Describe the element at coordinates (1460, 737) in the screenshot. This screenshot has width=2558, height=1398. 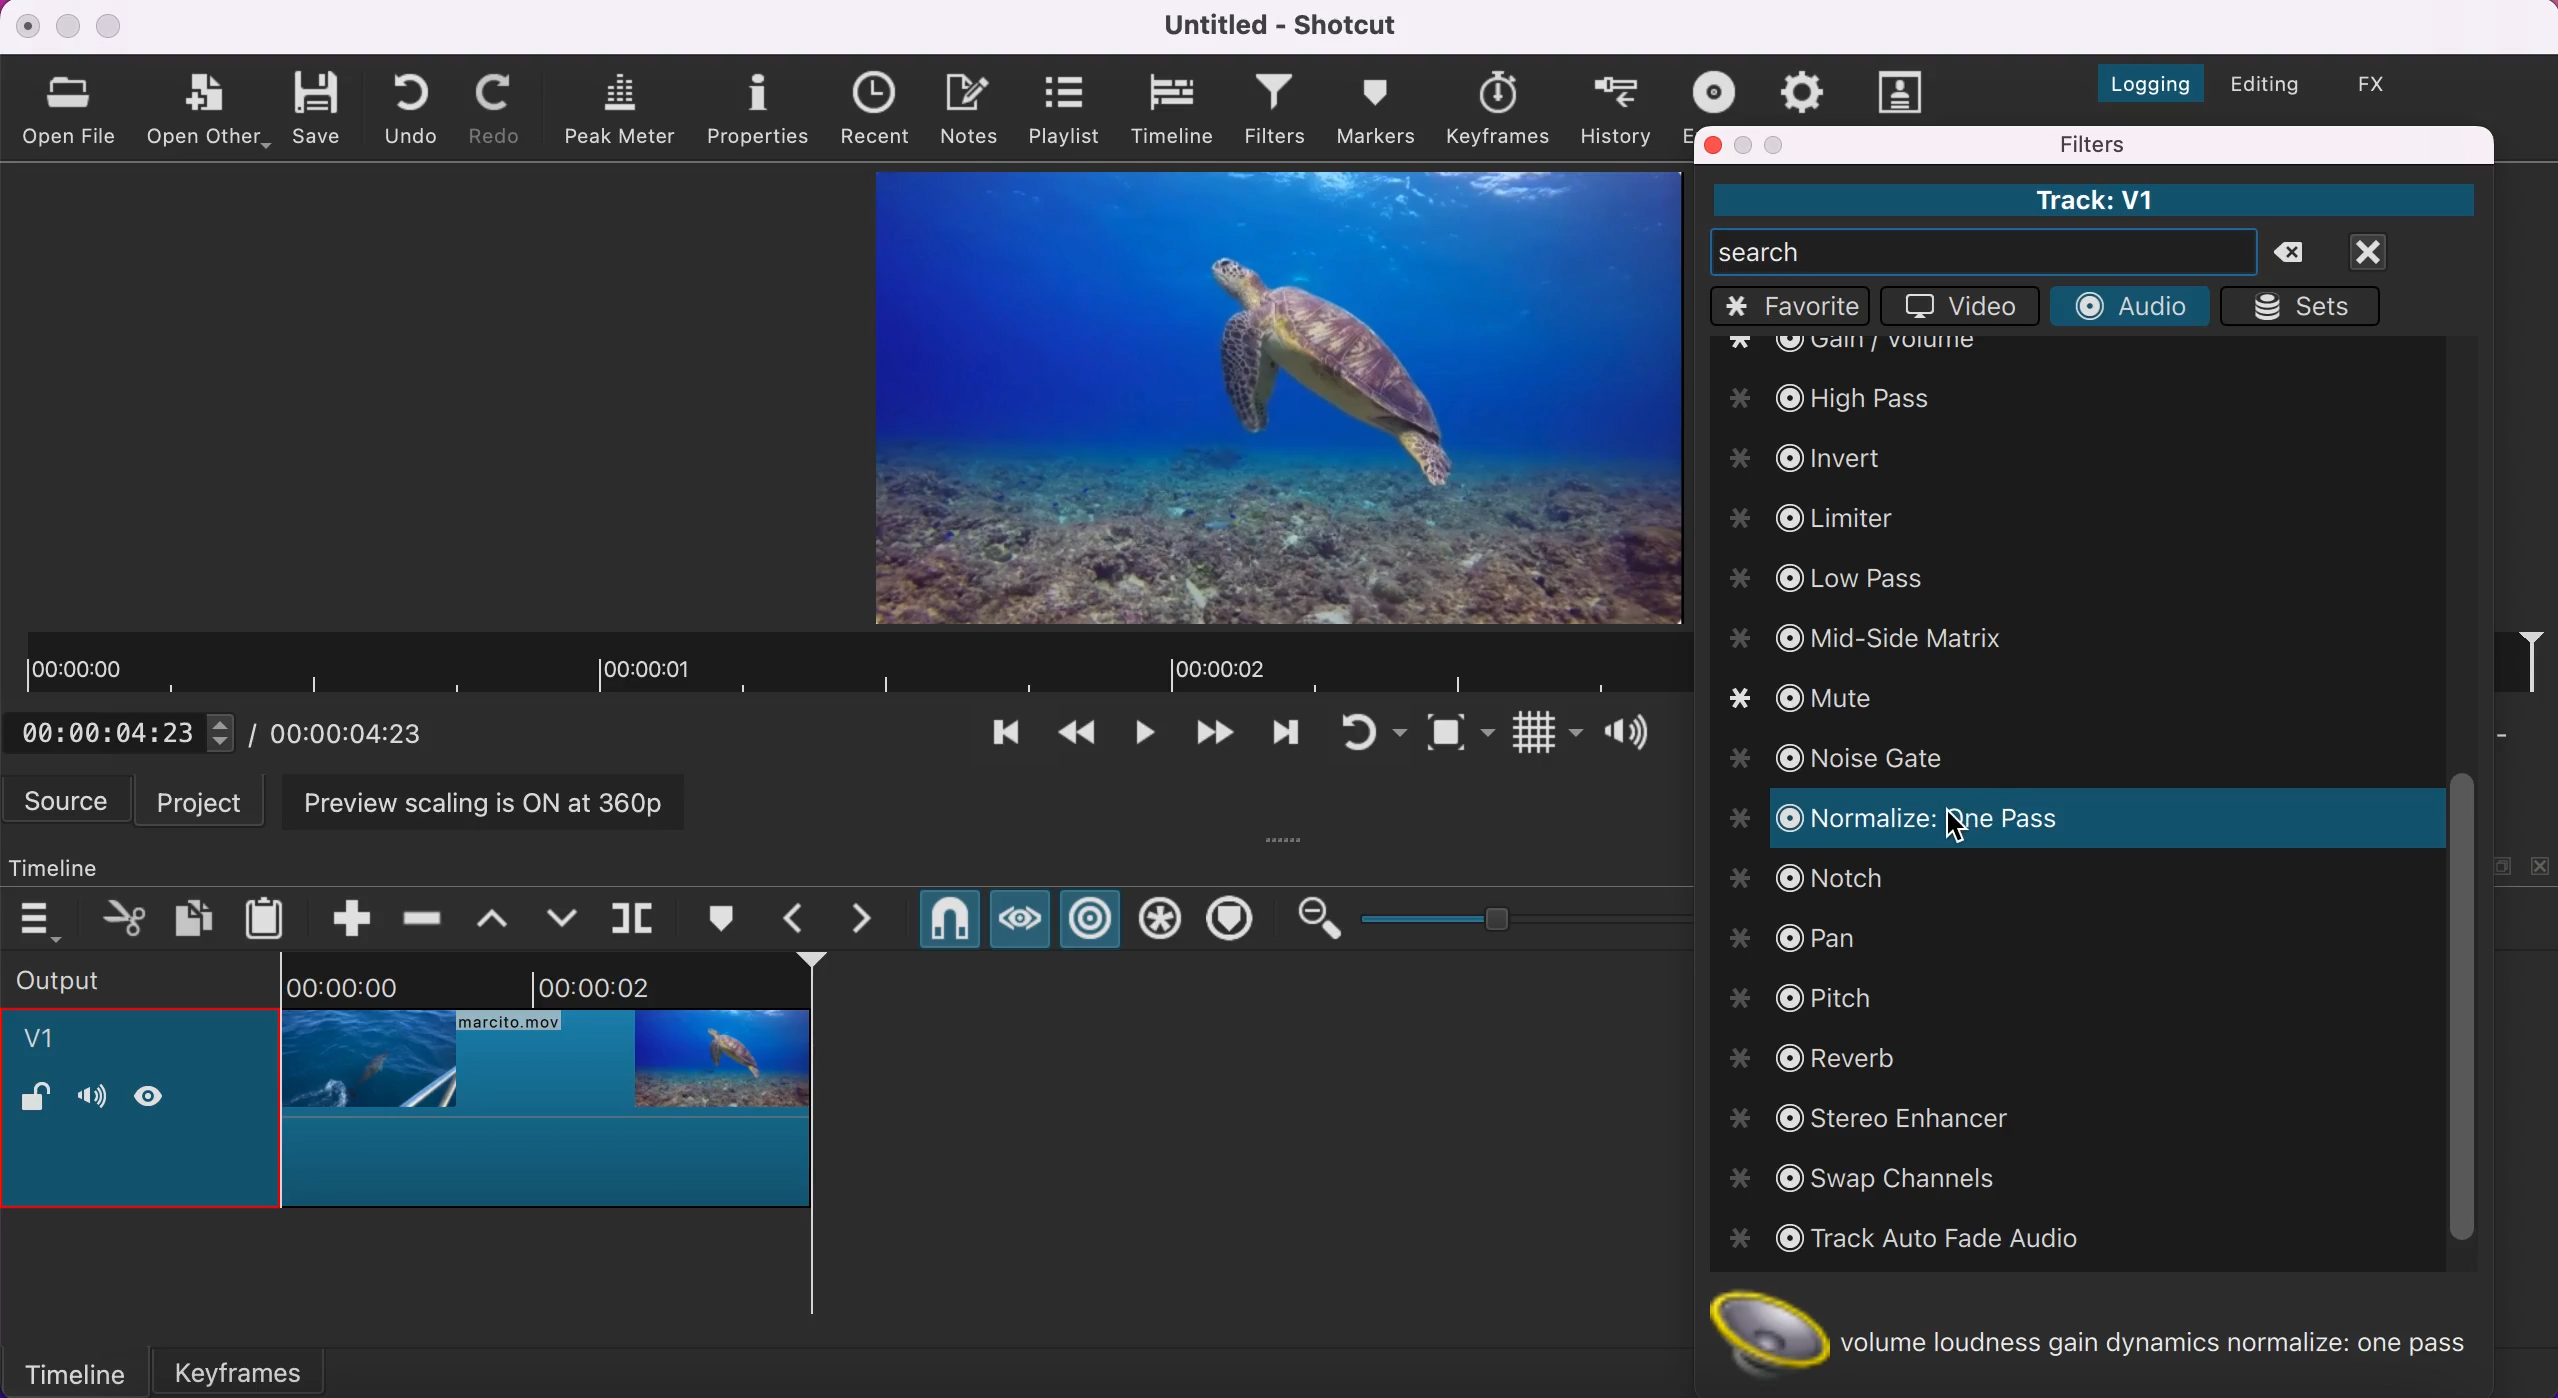
I see `toggle zoom` at that location.